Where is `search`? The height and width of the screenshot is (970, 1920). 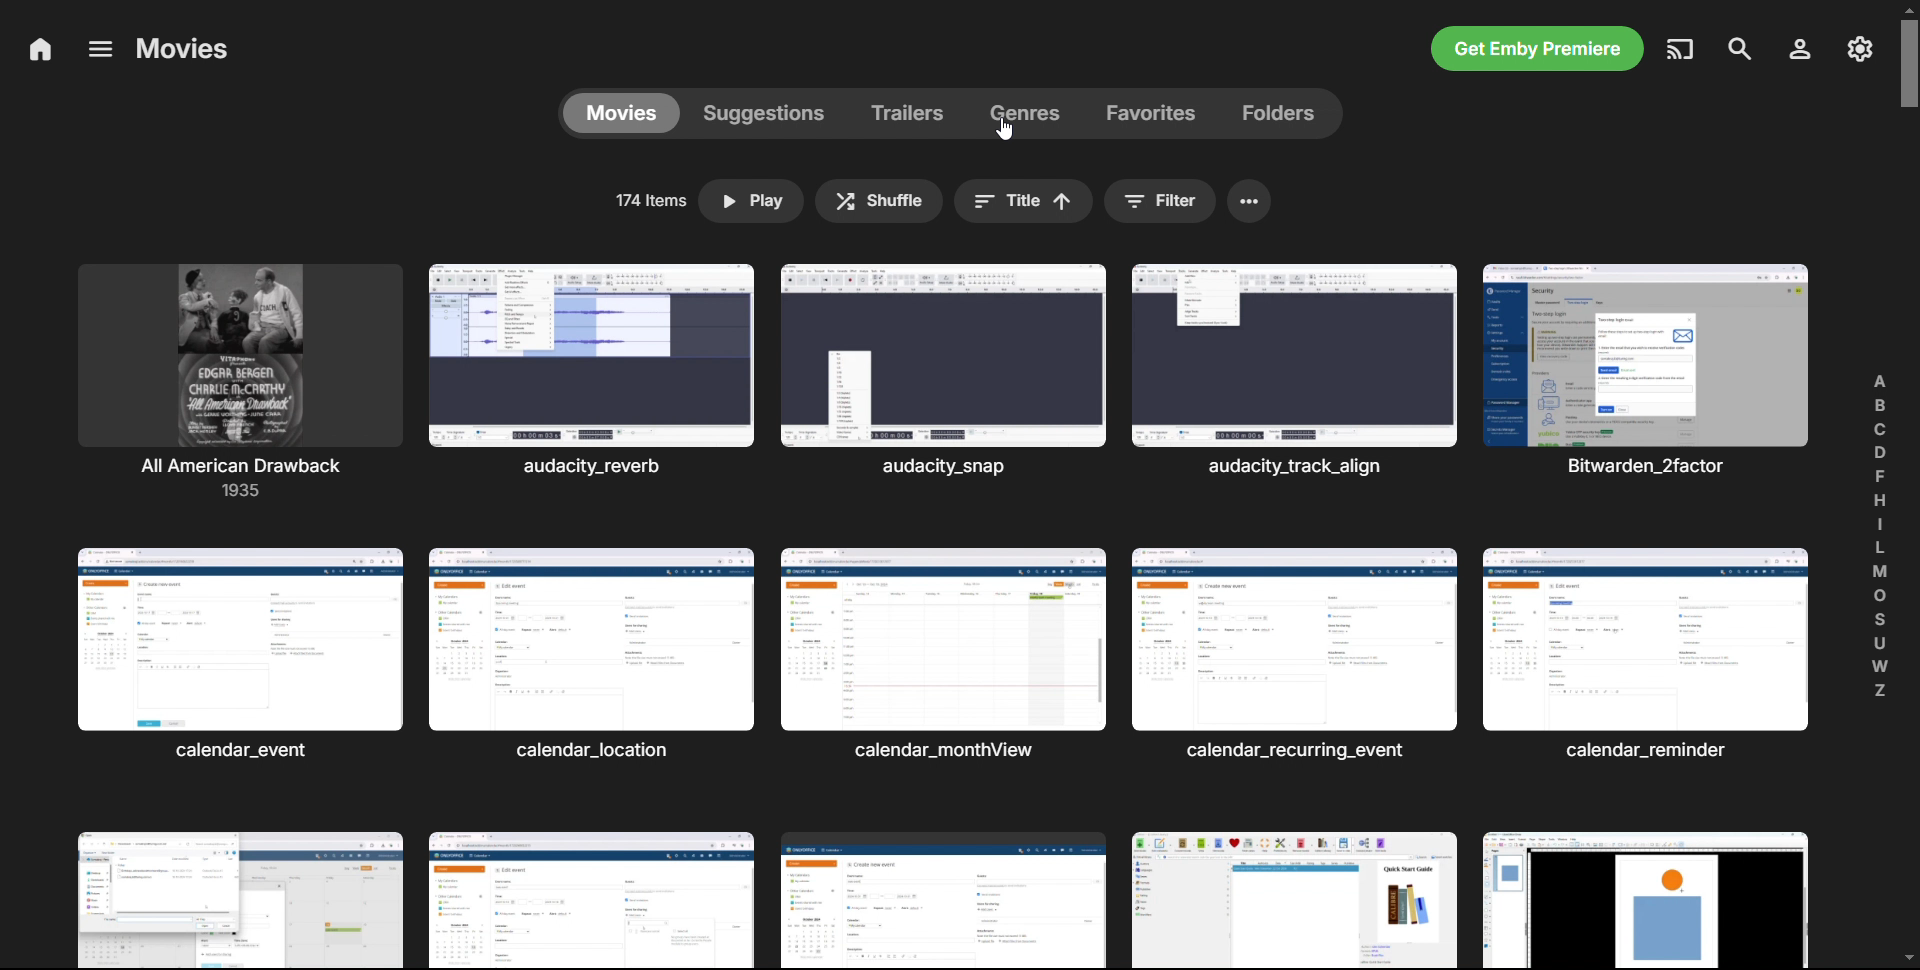
search is located at coordinates (1739, 49).